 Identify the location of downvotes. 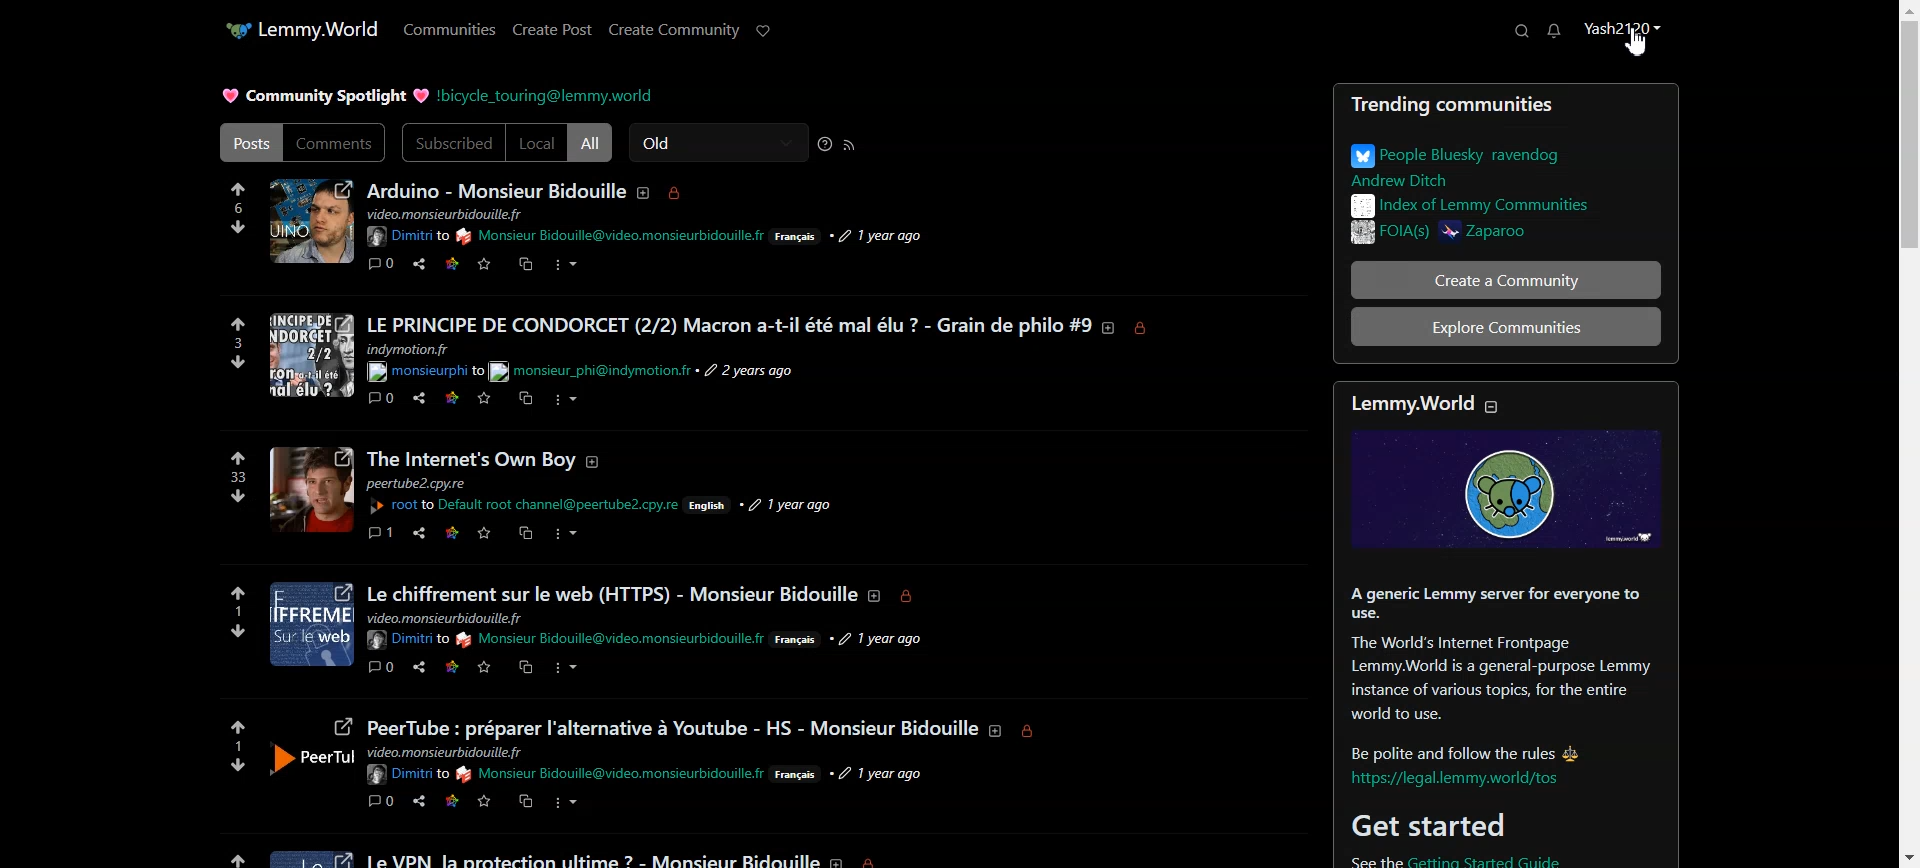
(225, 765).